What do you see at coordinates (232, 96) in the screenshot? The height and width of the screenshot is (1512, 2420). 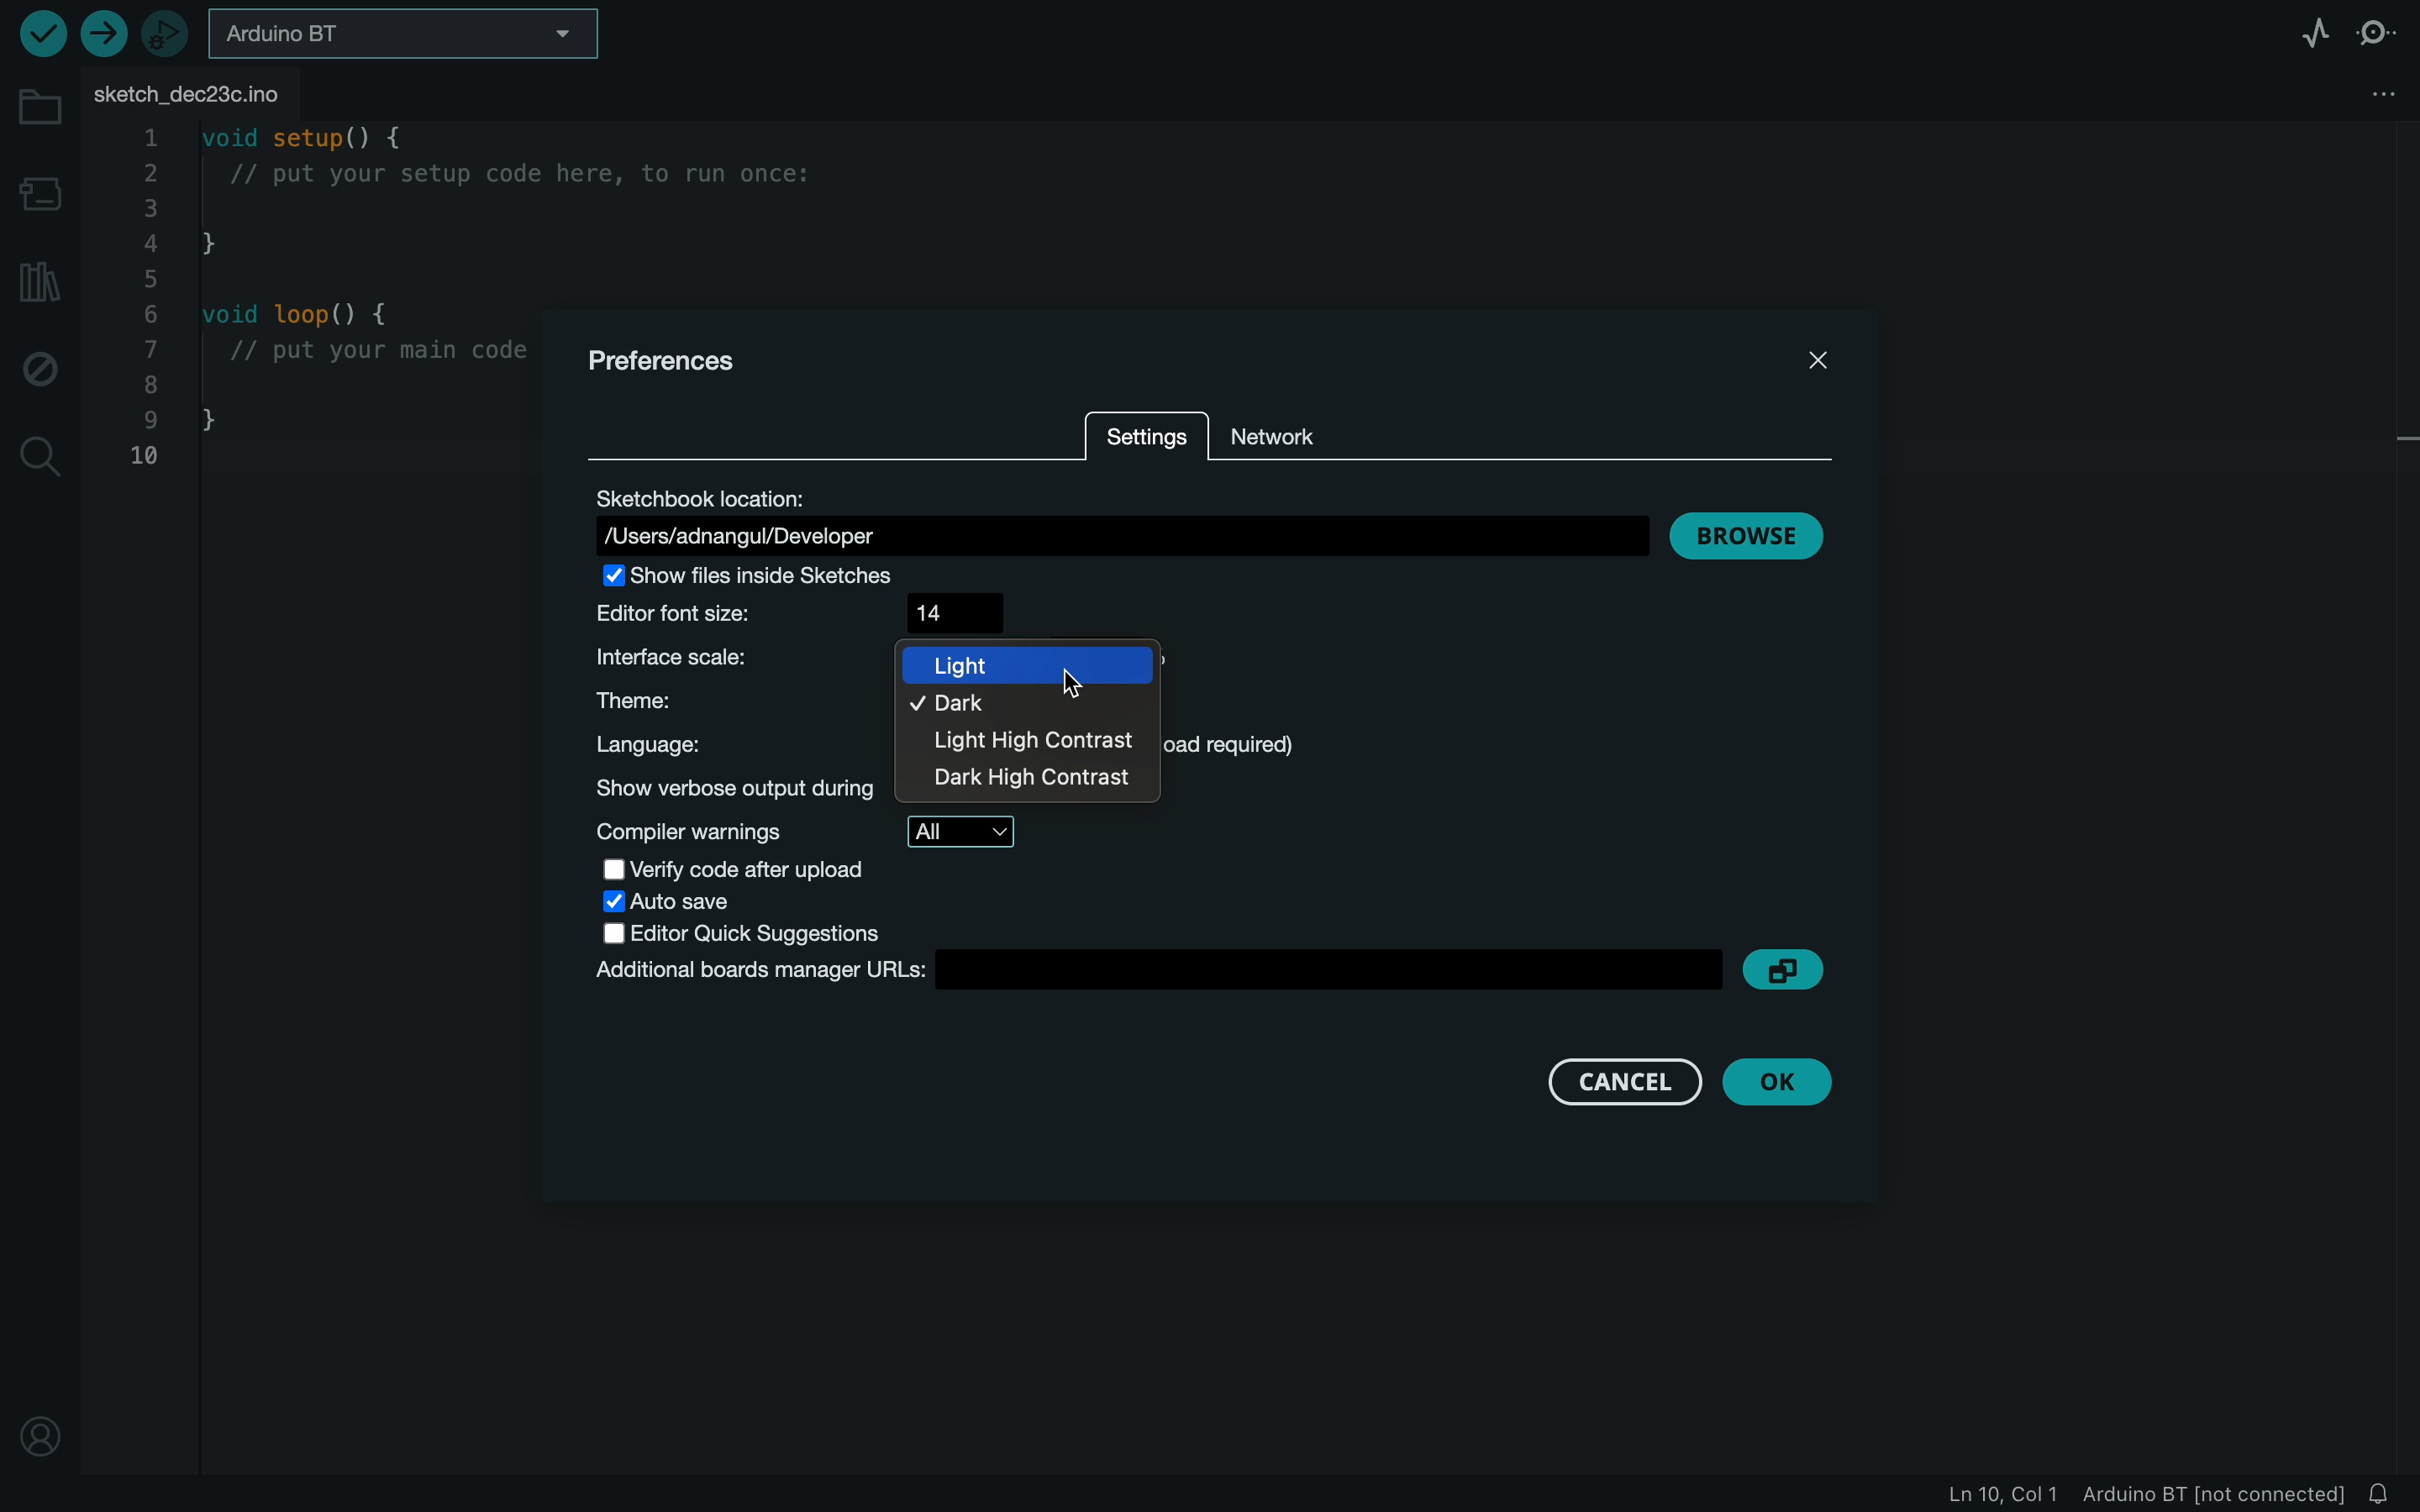 I see `file tab` at bounding box center [232, 96].